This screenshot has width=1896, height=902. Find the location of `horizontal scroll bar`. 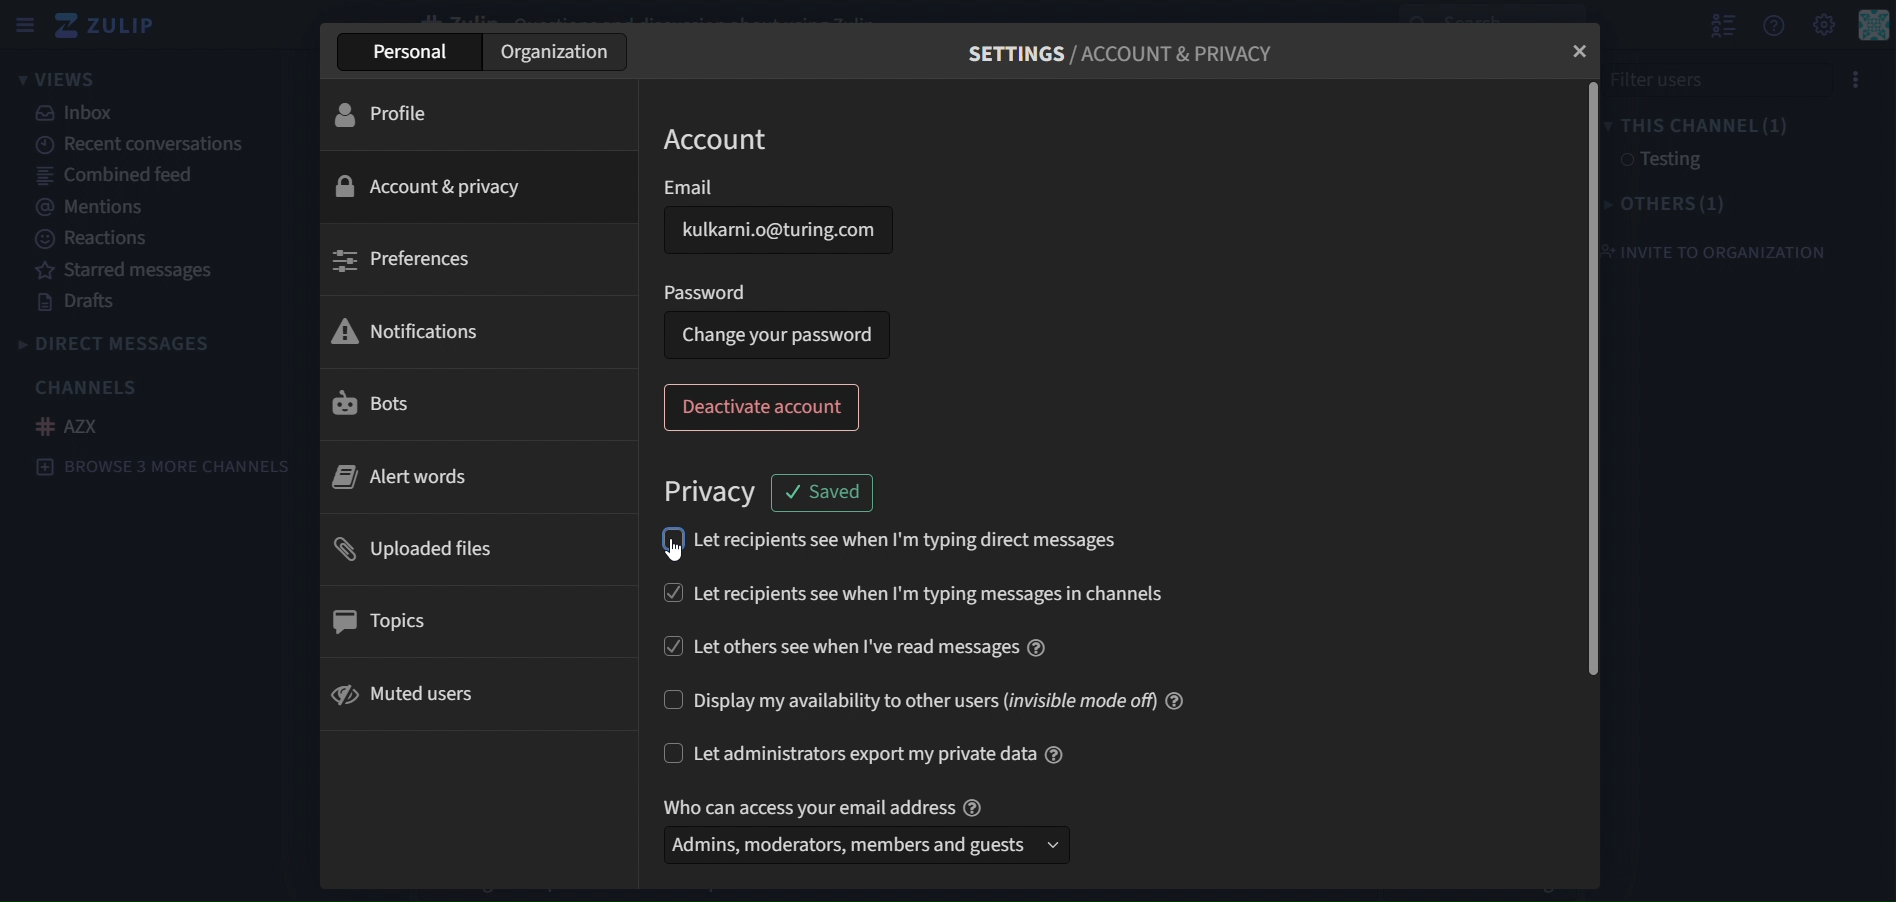

horizontal scroll bar is located at coordinates (1587, 385).